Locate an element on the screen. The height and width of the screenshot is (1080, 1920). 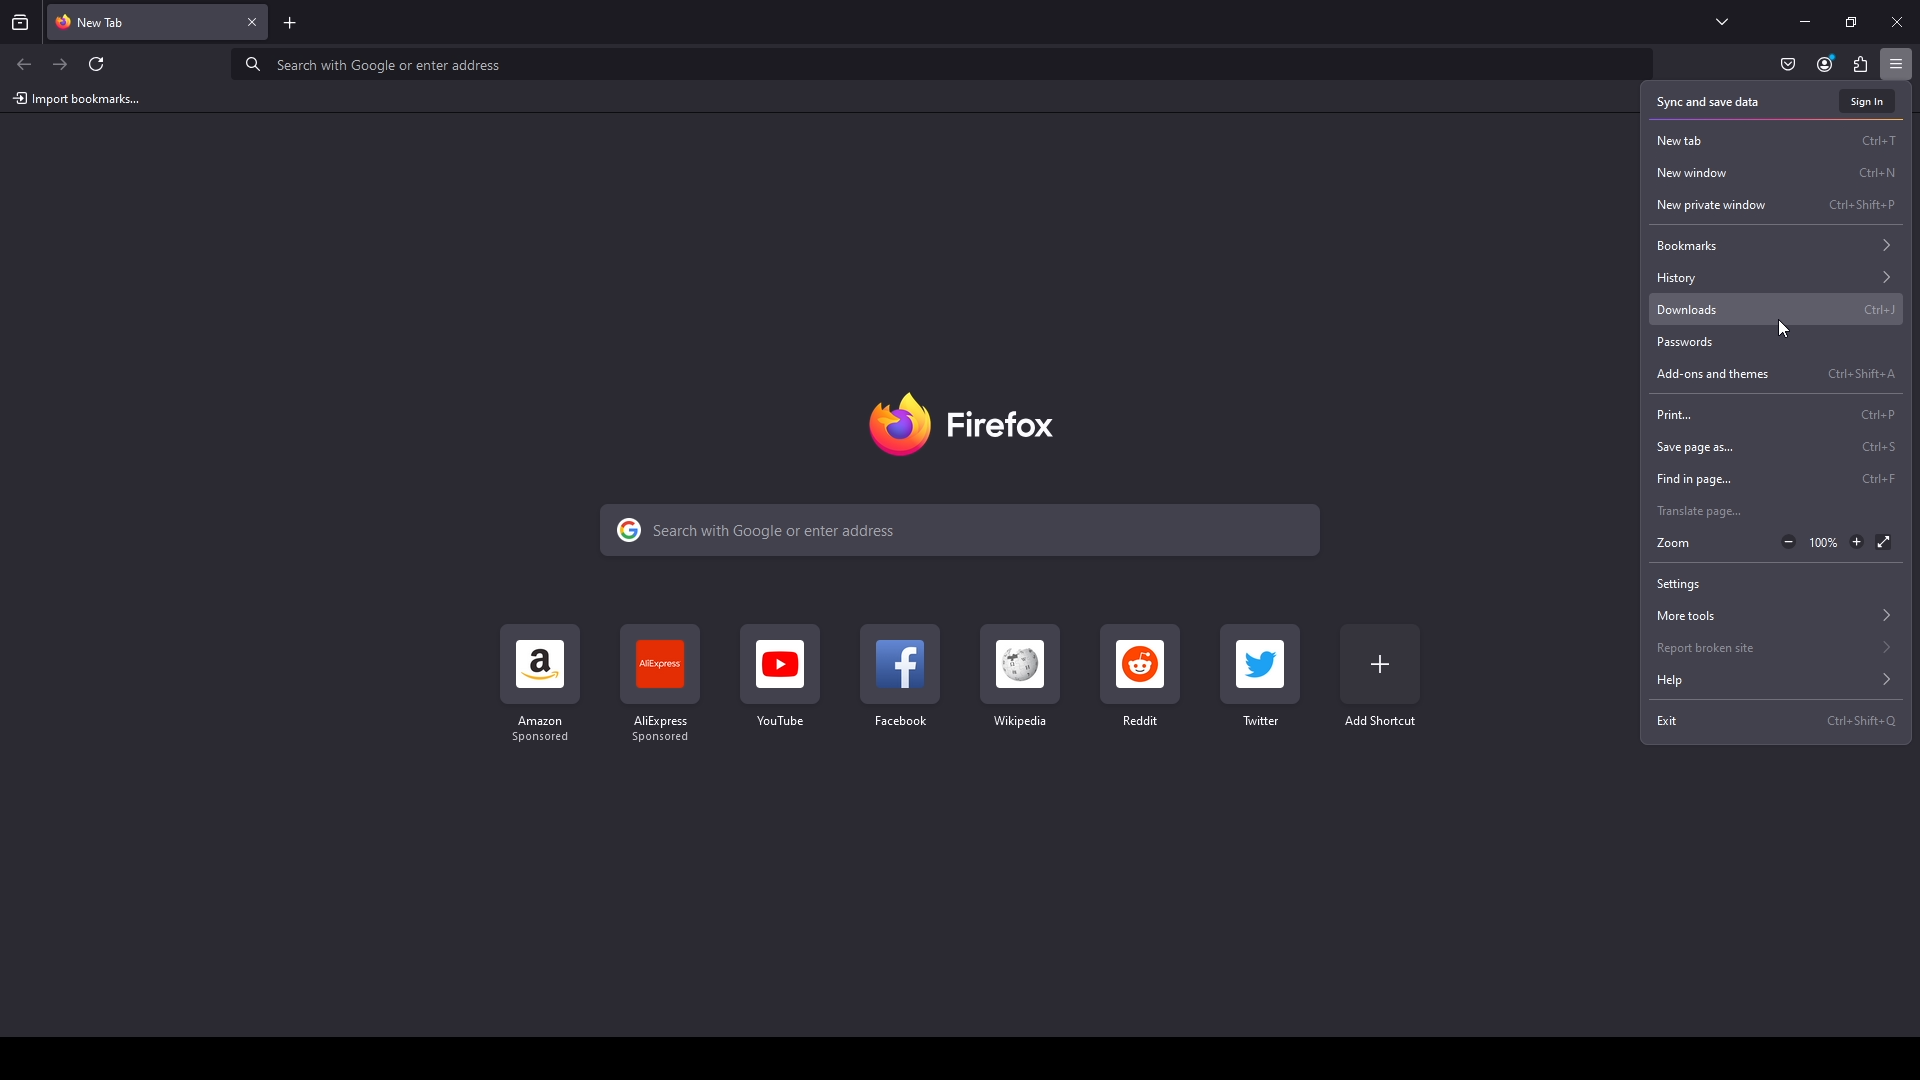
Facebook is located at coordinates (898, 678).